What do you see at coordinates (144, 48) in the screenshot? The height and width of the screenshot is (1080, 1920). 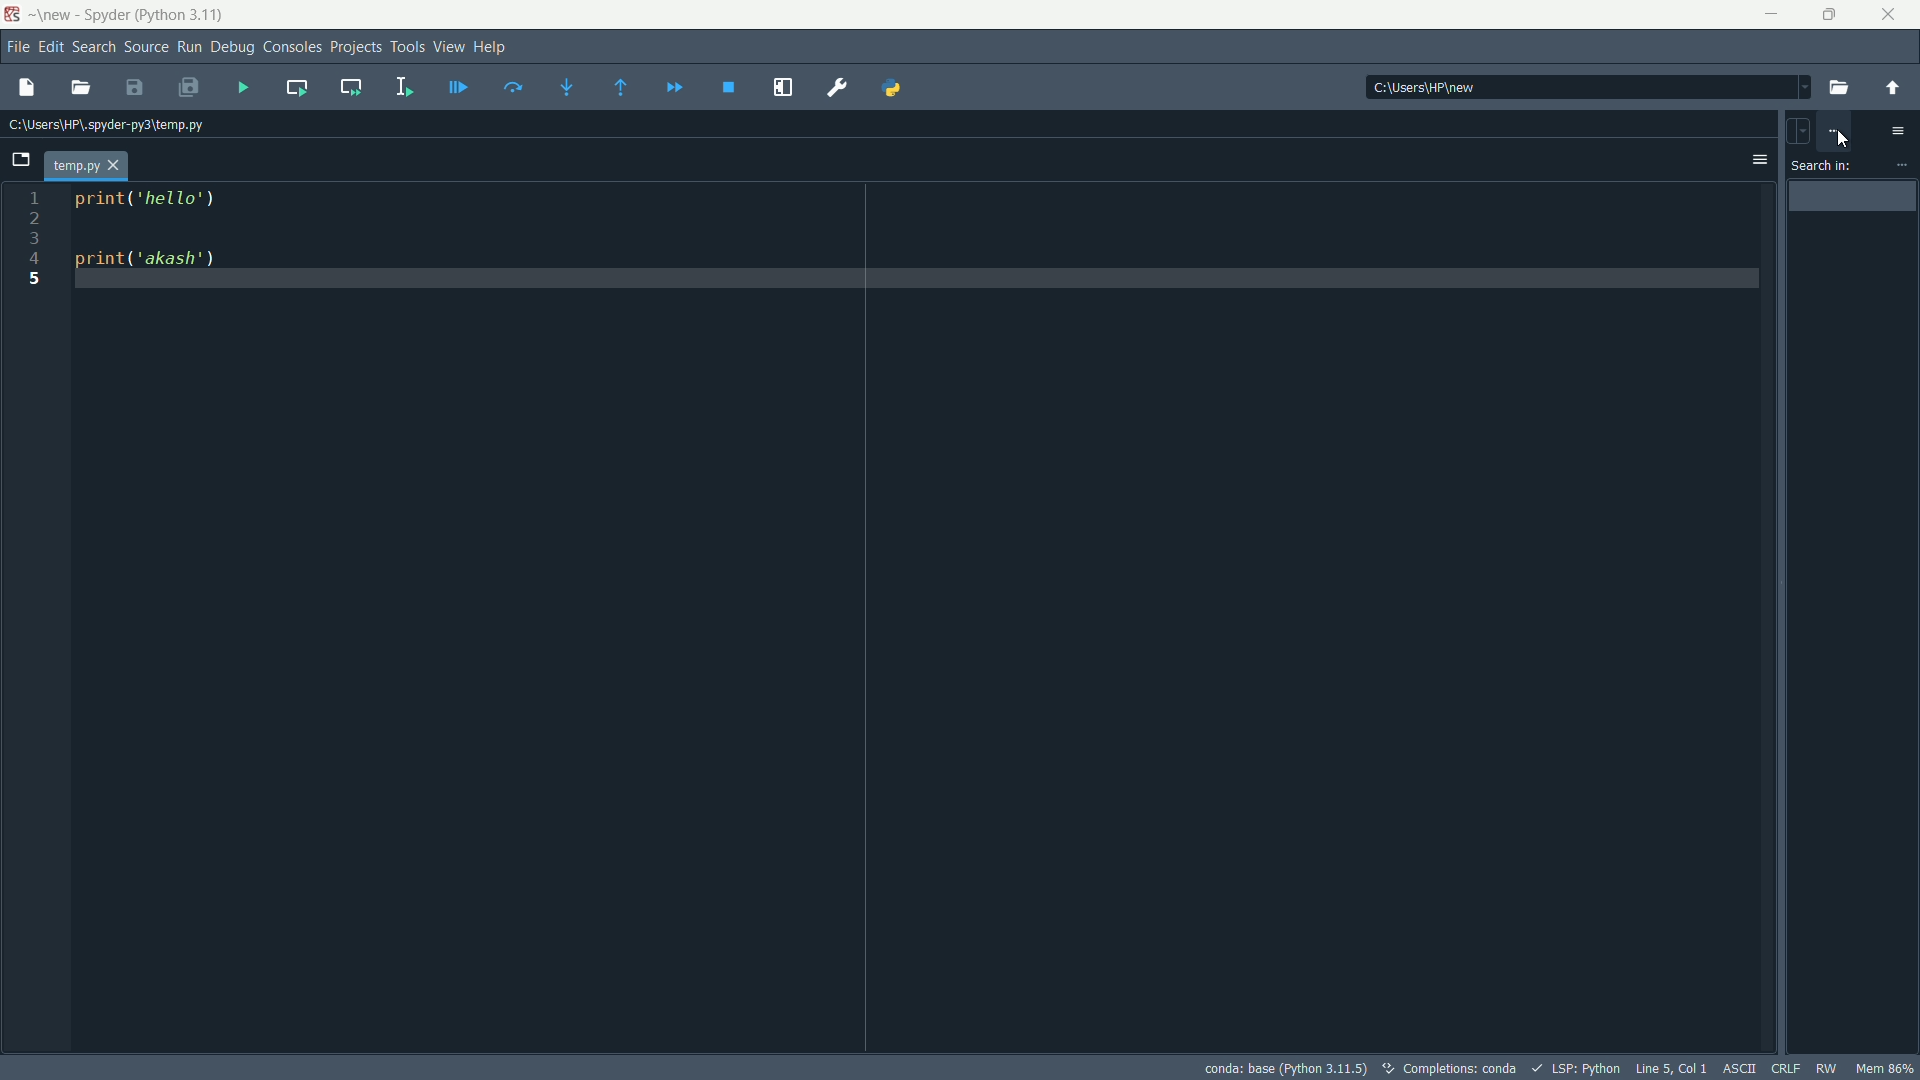 I see `Source menu` at bounding box center [144, 48].